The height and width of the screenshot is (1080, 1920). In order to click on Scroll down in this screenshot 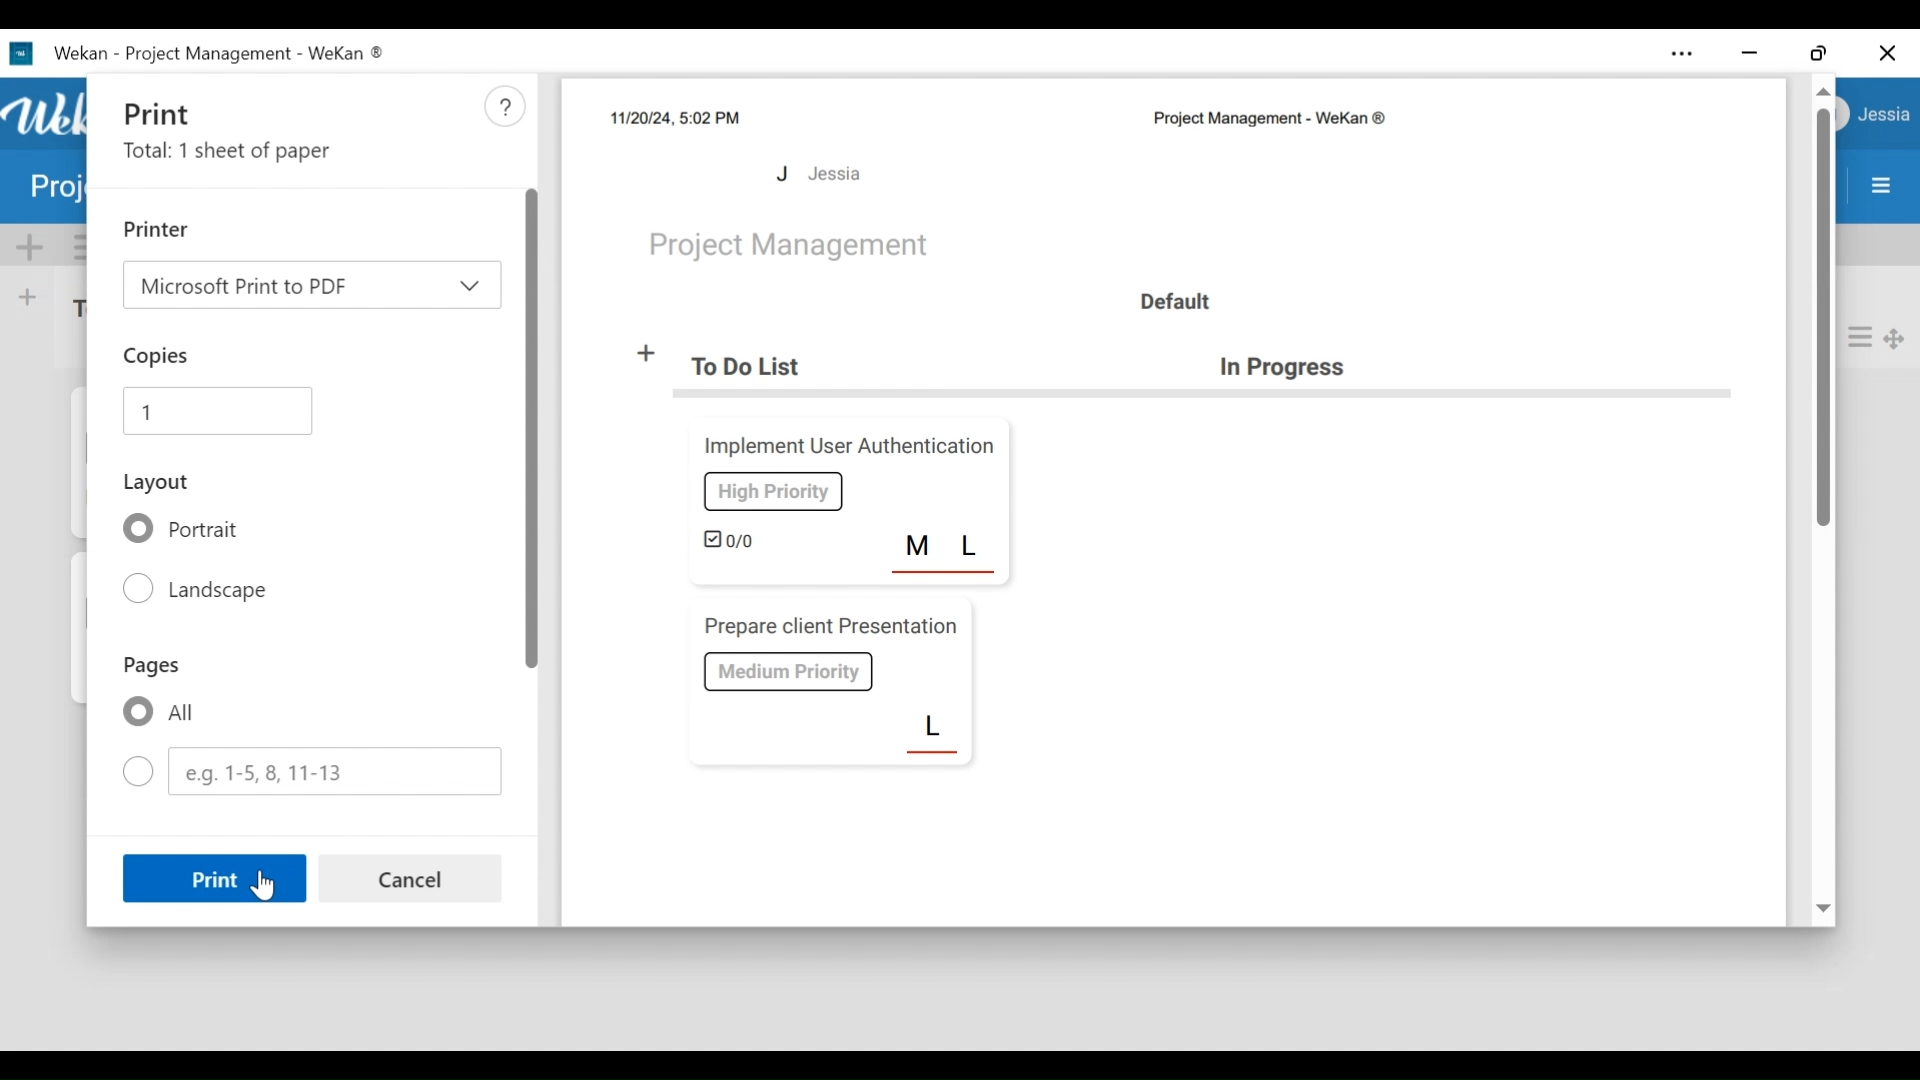, I will do `click(1822, 910)`.